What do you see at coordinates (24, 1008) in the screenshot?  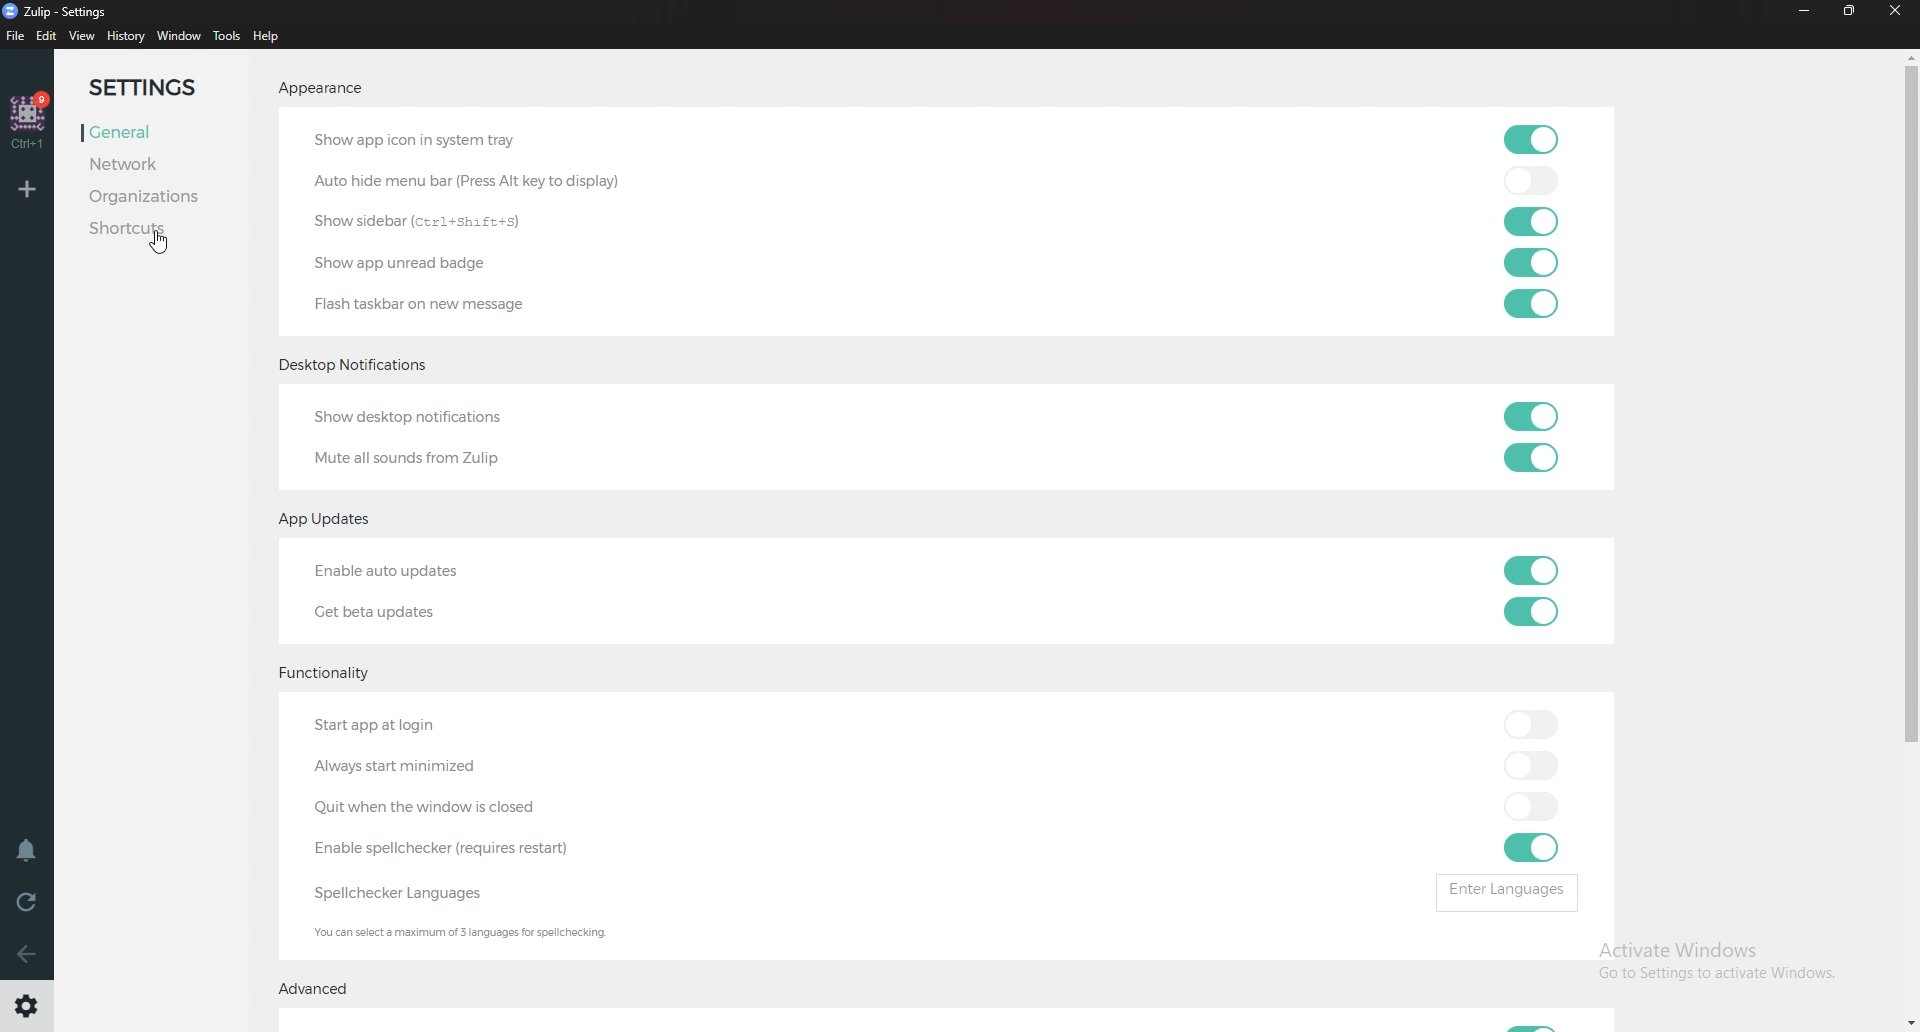 I see `Settings` at bounding box center [24, 1008].